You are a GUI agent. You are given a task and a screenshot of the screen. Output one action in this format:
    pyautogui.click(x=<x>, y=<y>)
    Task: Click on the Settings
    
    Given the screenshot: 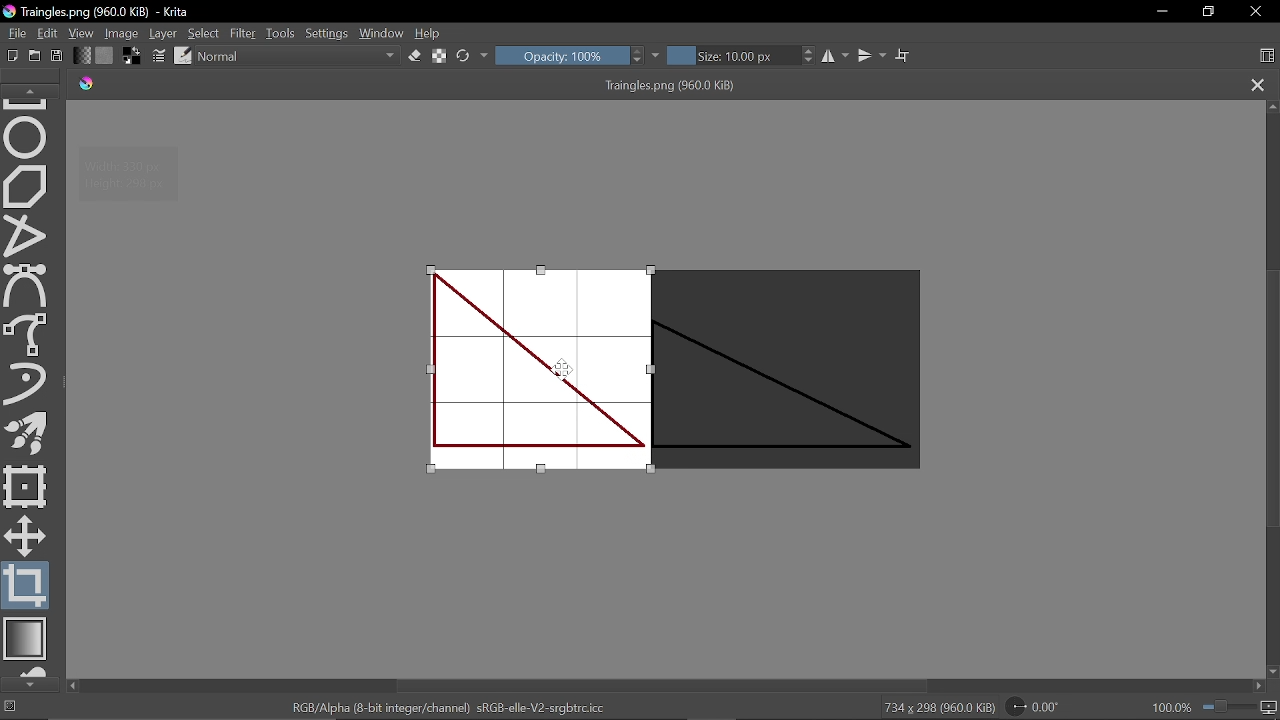 What is the action you would take?
    pyautogui.click(x=327, y=34)
    